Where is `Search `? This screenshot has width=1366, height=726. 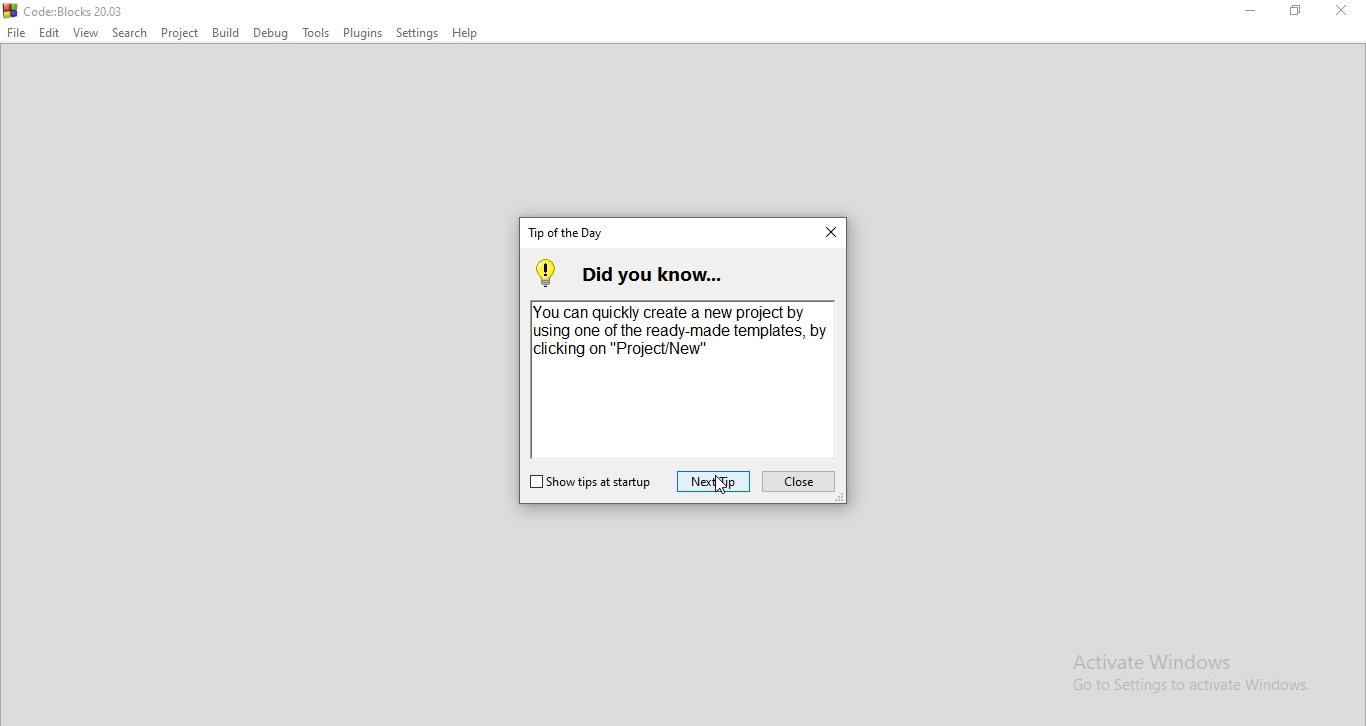
Search  is located at coordinates (129, 33).